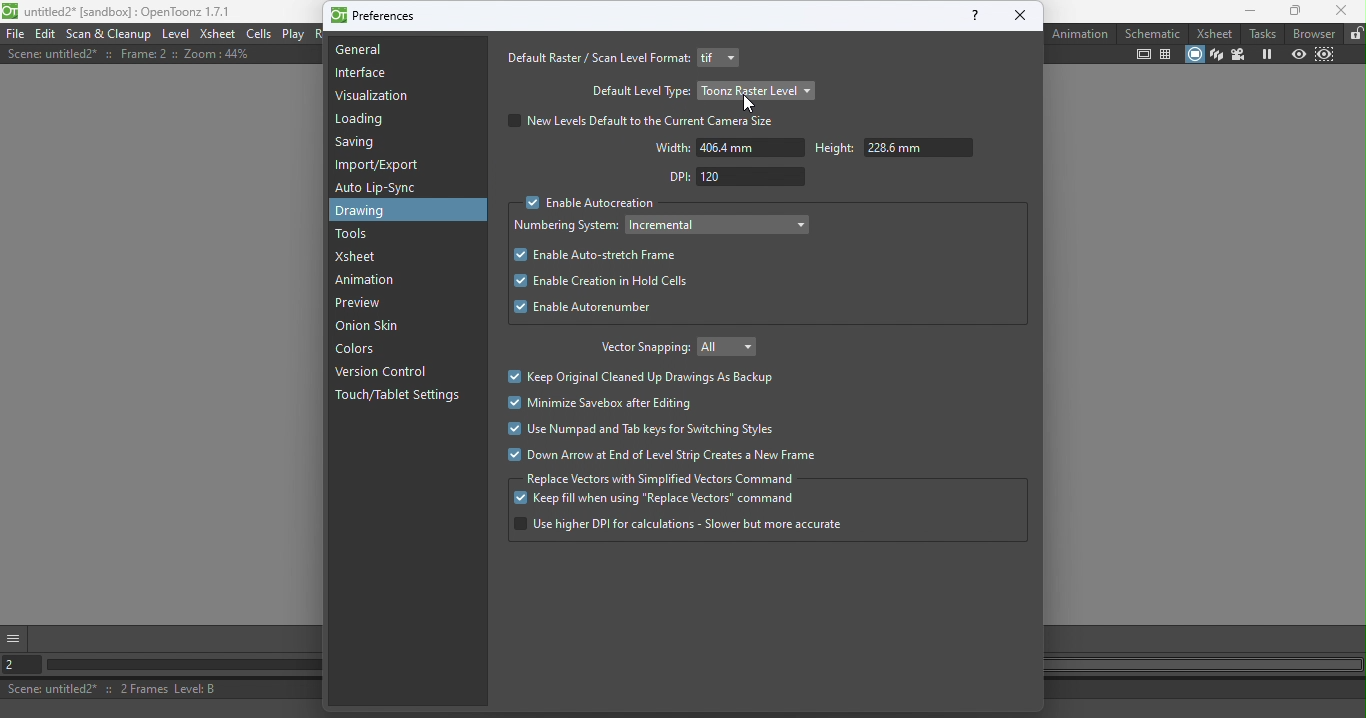 The height and width of the screenshot is (718, 1366). What do you see at coordinates (385, 373) in the screenshot?
I see `Version control` at bounding box center [385, 373].